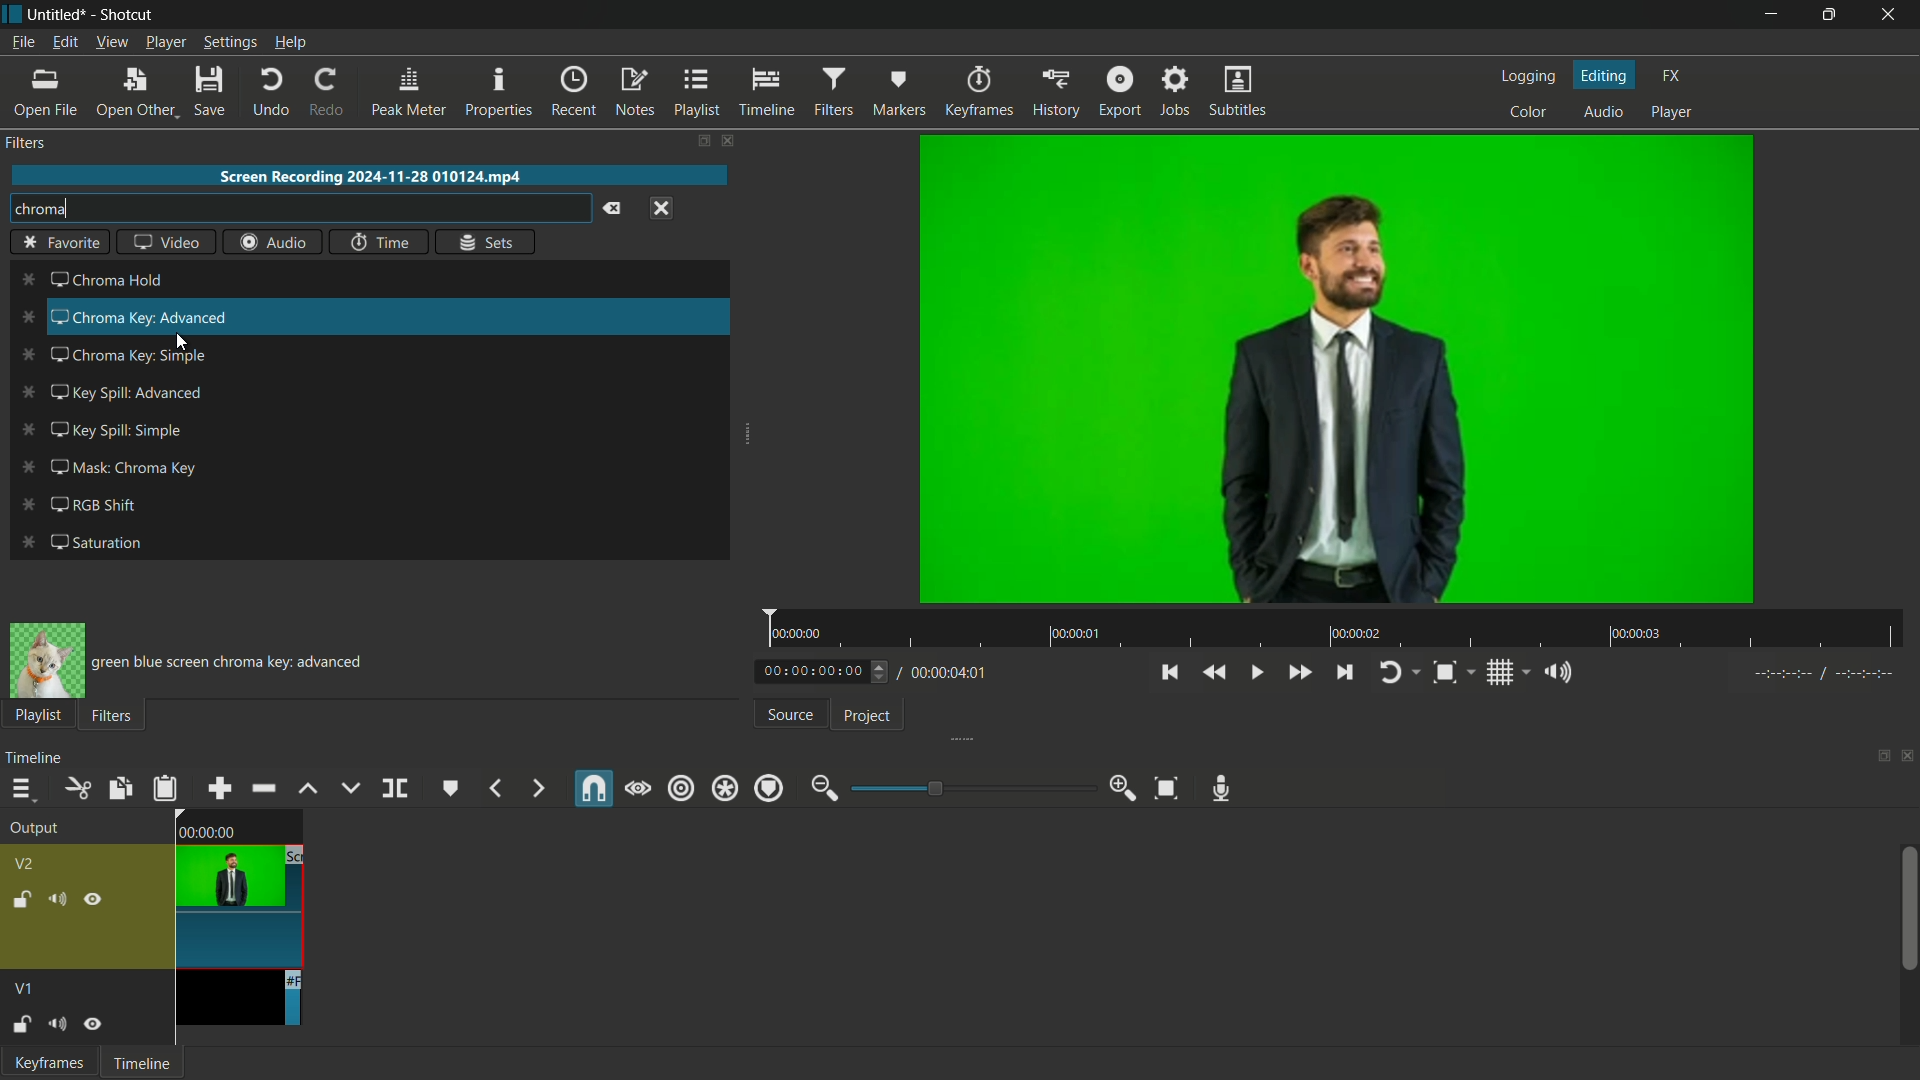 The image size is (1920, 1080). What do you see at coordinates (1390, 673) in the screenshot?
I see `toggle player looping` at bounding box center [1390, 673].